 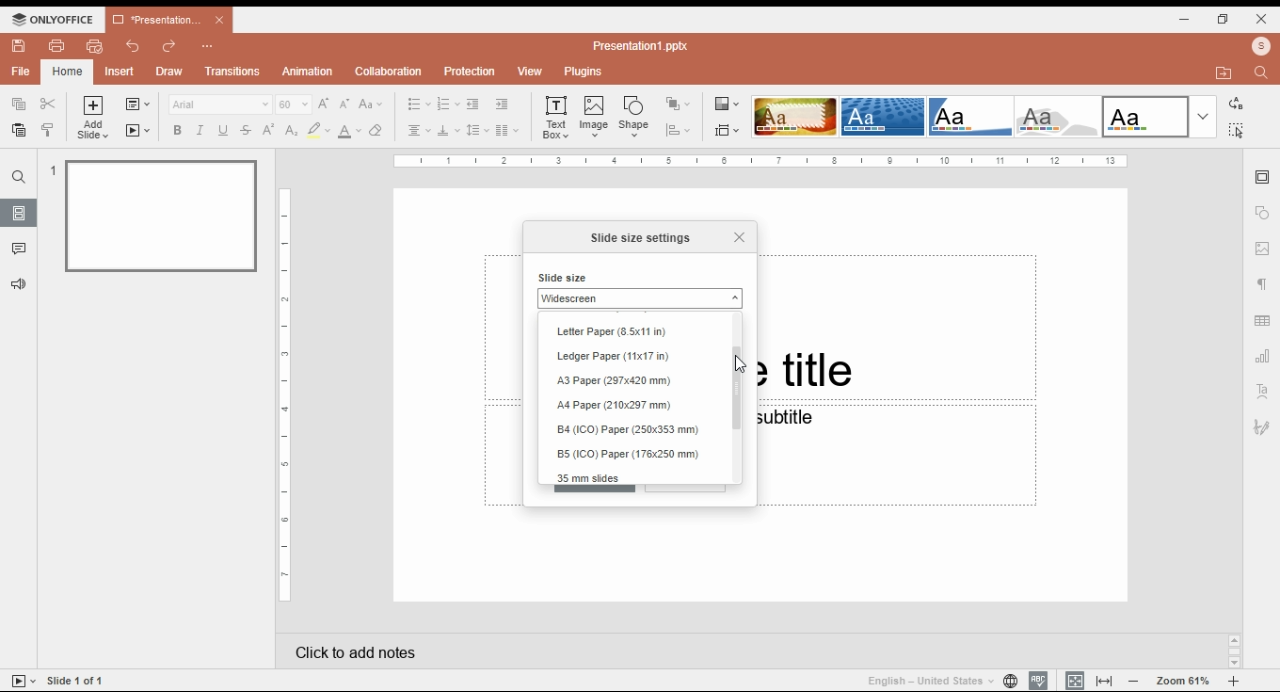 I want to click on plugins, so click(x=584, y=72).